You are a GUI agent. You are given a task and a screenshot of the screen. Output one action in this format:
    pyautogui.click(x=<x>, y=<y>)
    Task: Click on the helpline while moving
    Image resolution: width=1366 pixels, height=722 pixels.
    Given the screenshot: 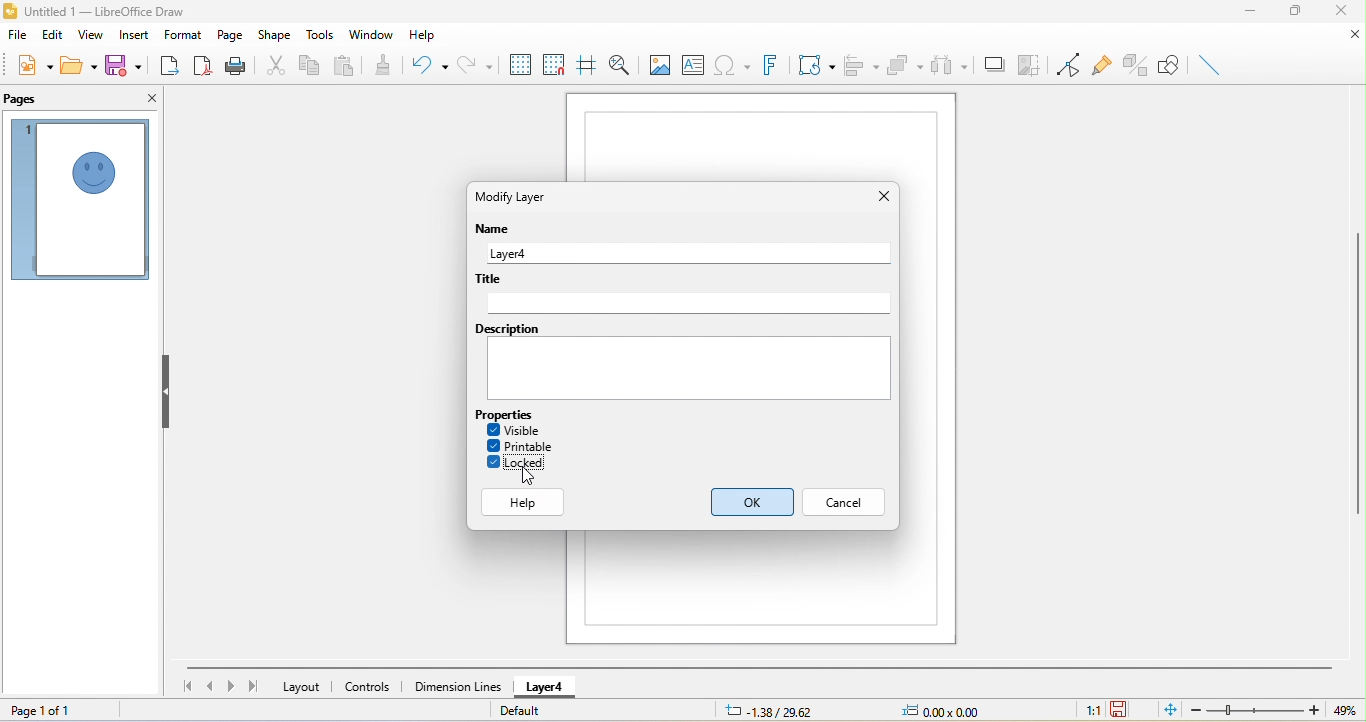 What is the action you would take?
    pyautogui.click(x=586, y=65)
    